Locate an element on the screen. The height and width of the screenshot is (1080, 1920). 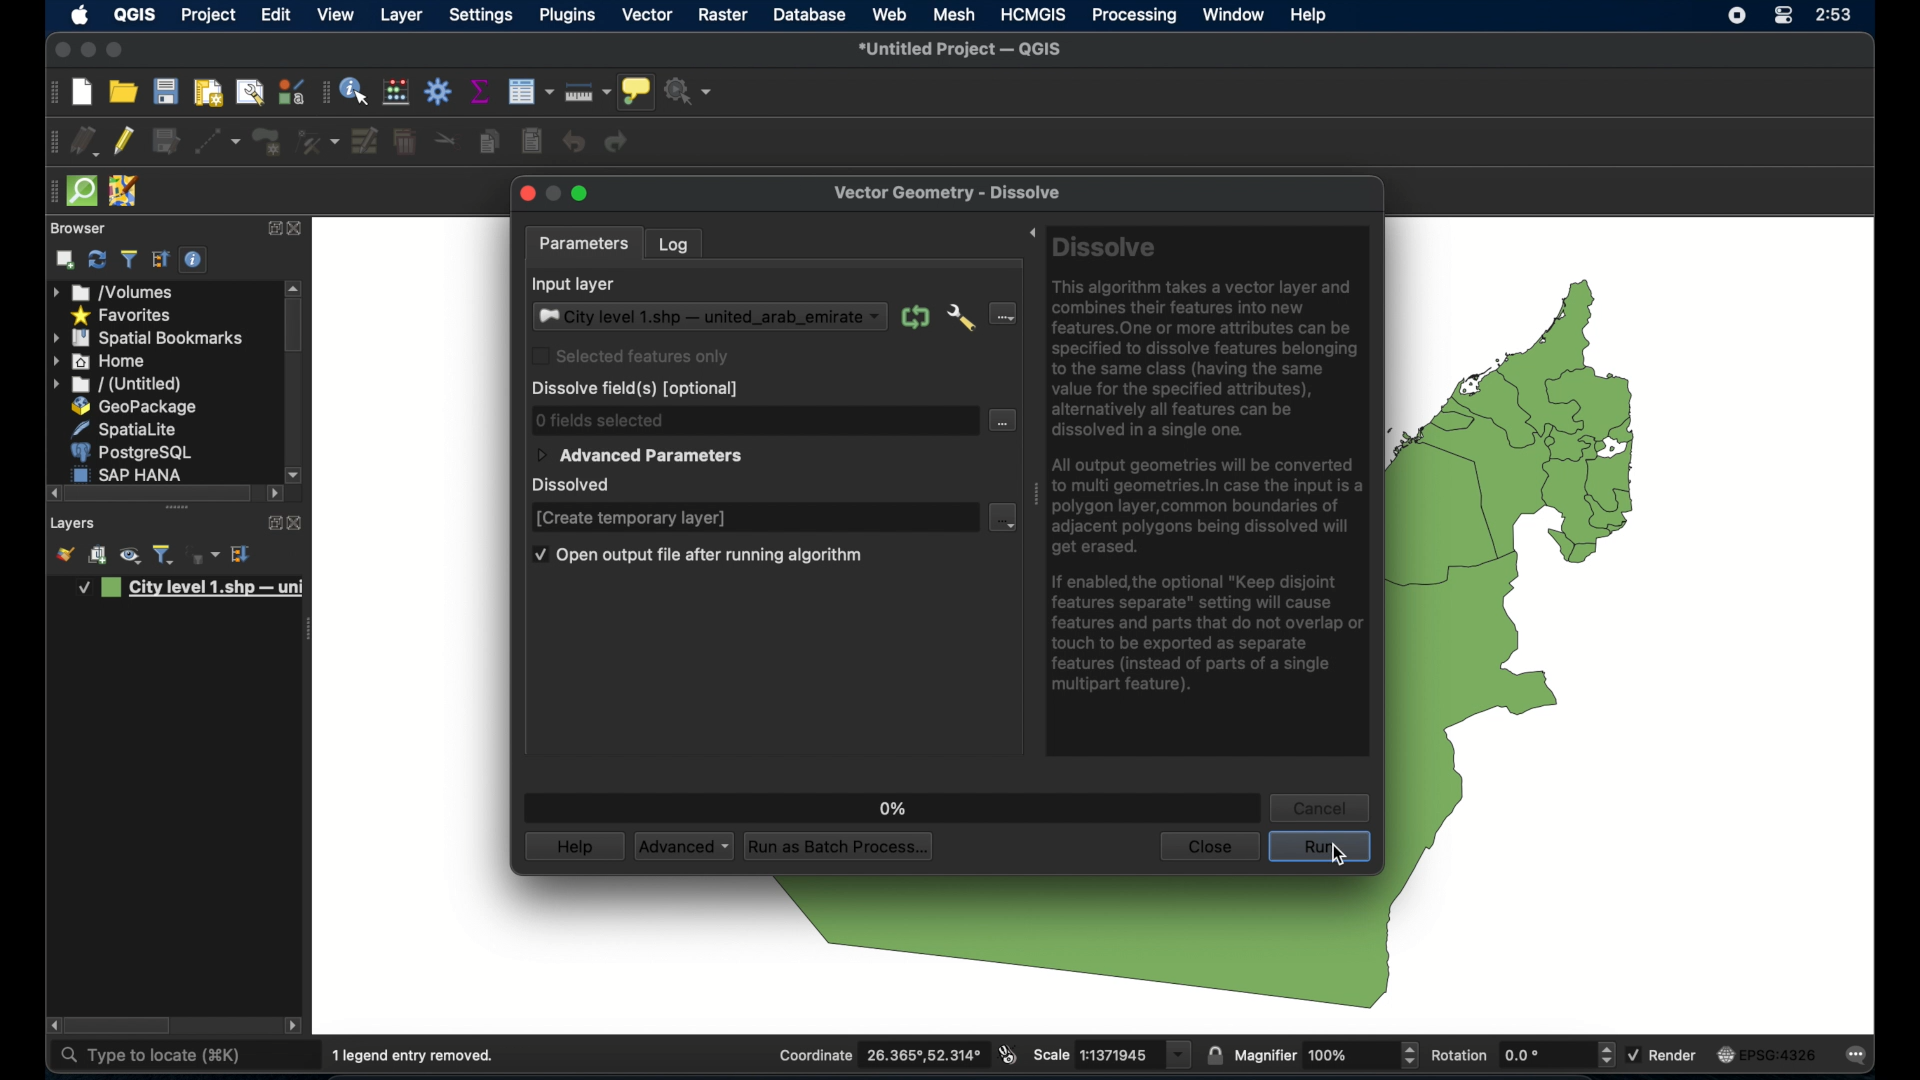
raster is located at coordinates (723, 15).